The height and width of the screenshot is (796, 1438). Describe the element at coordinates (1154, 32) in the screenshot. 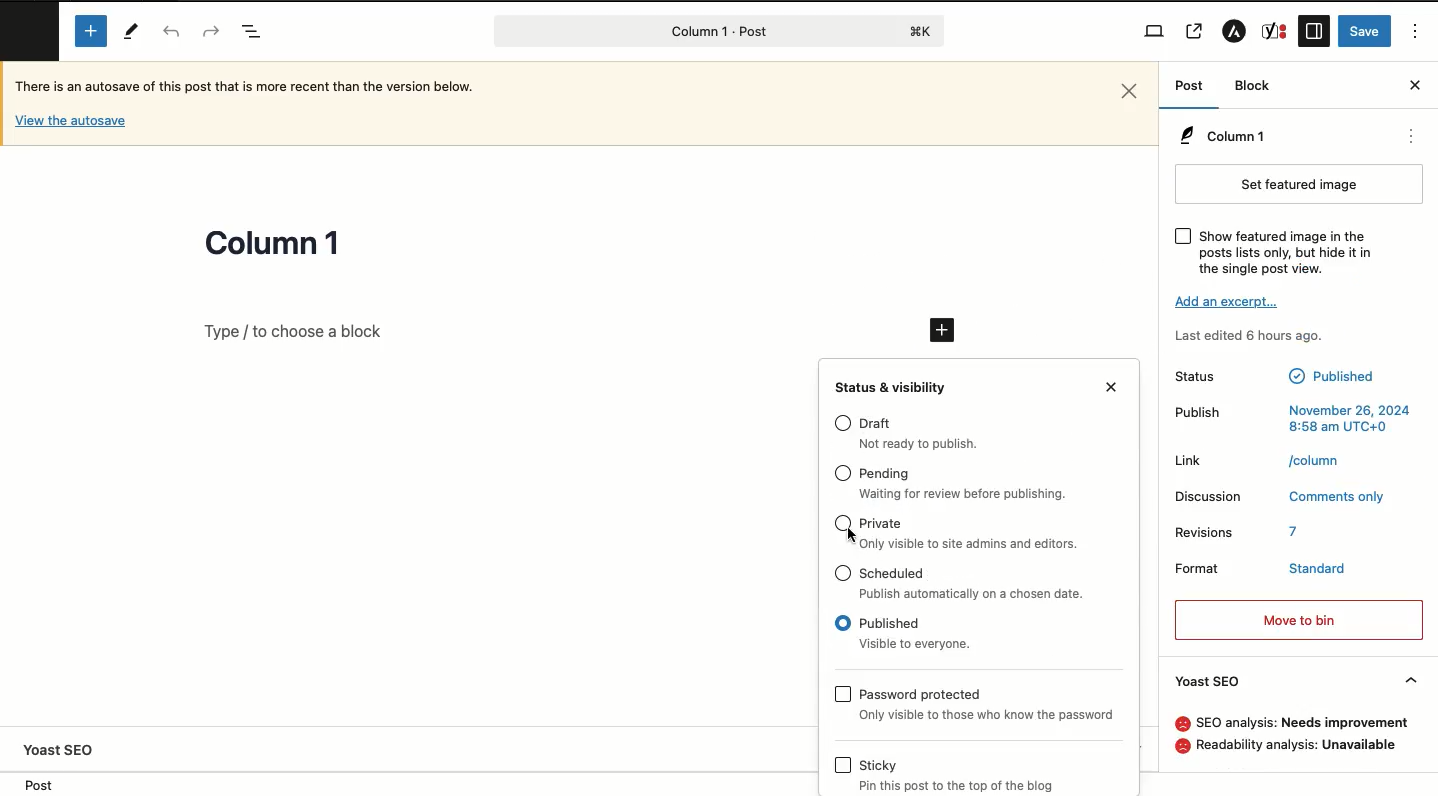

I see `View` at that location.